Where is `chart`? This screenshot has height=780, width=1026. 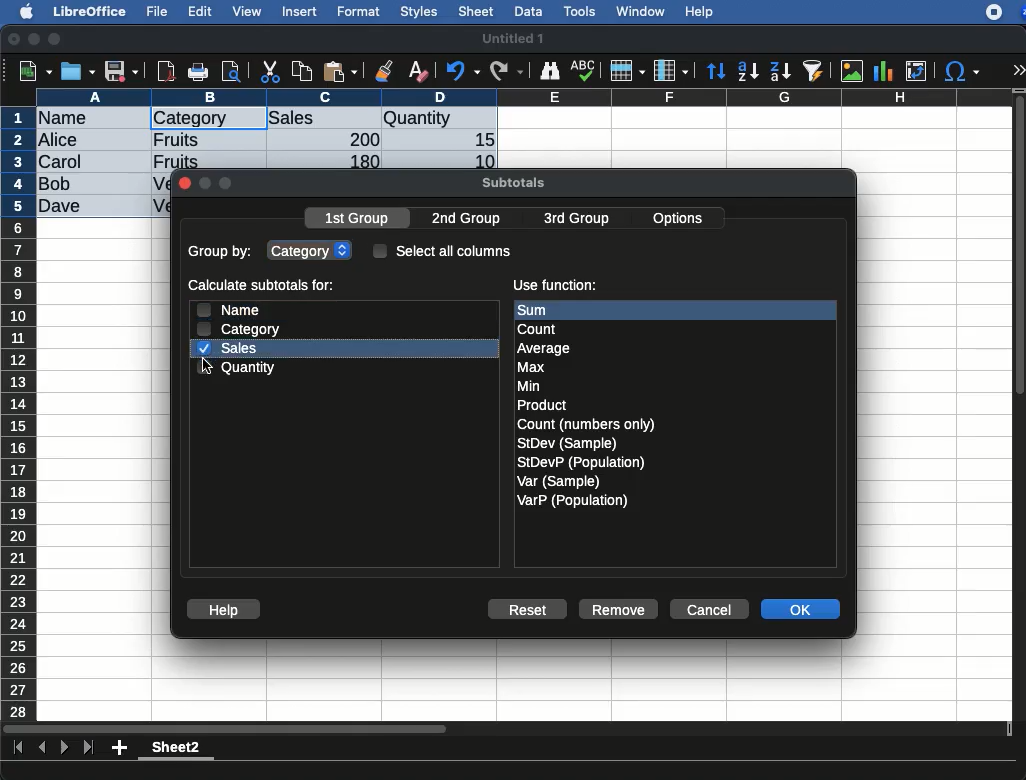
chart is located at coordinates (884, 71).